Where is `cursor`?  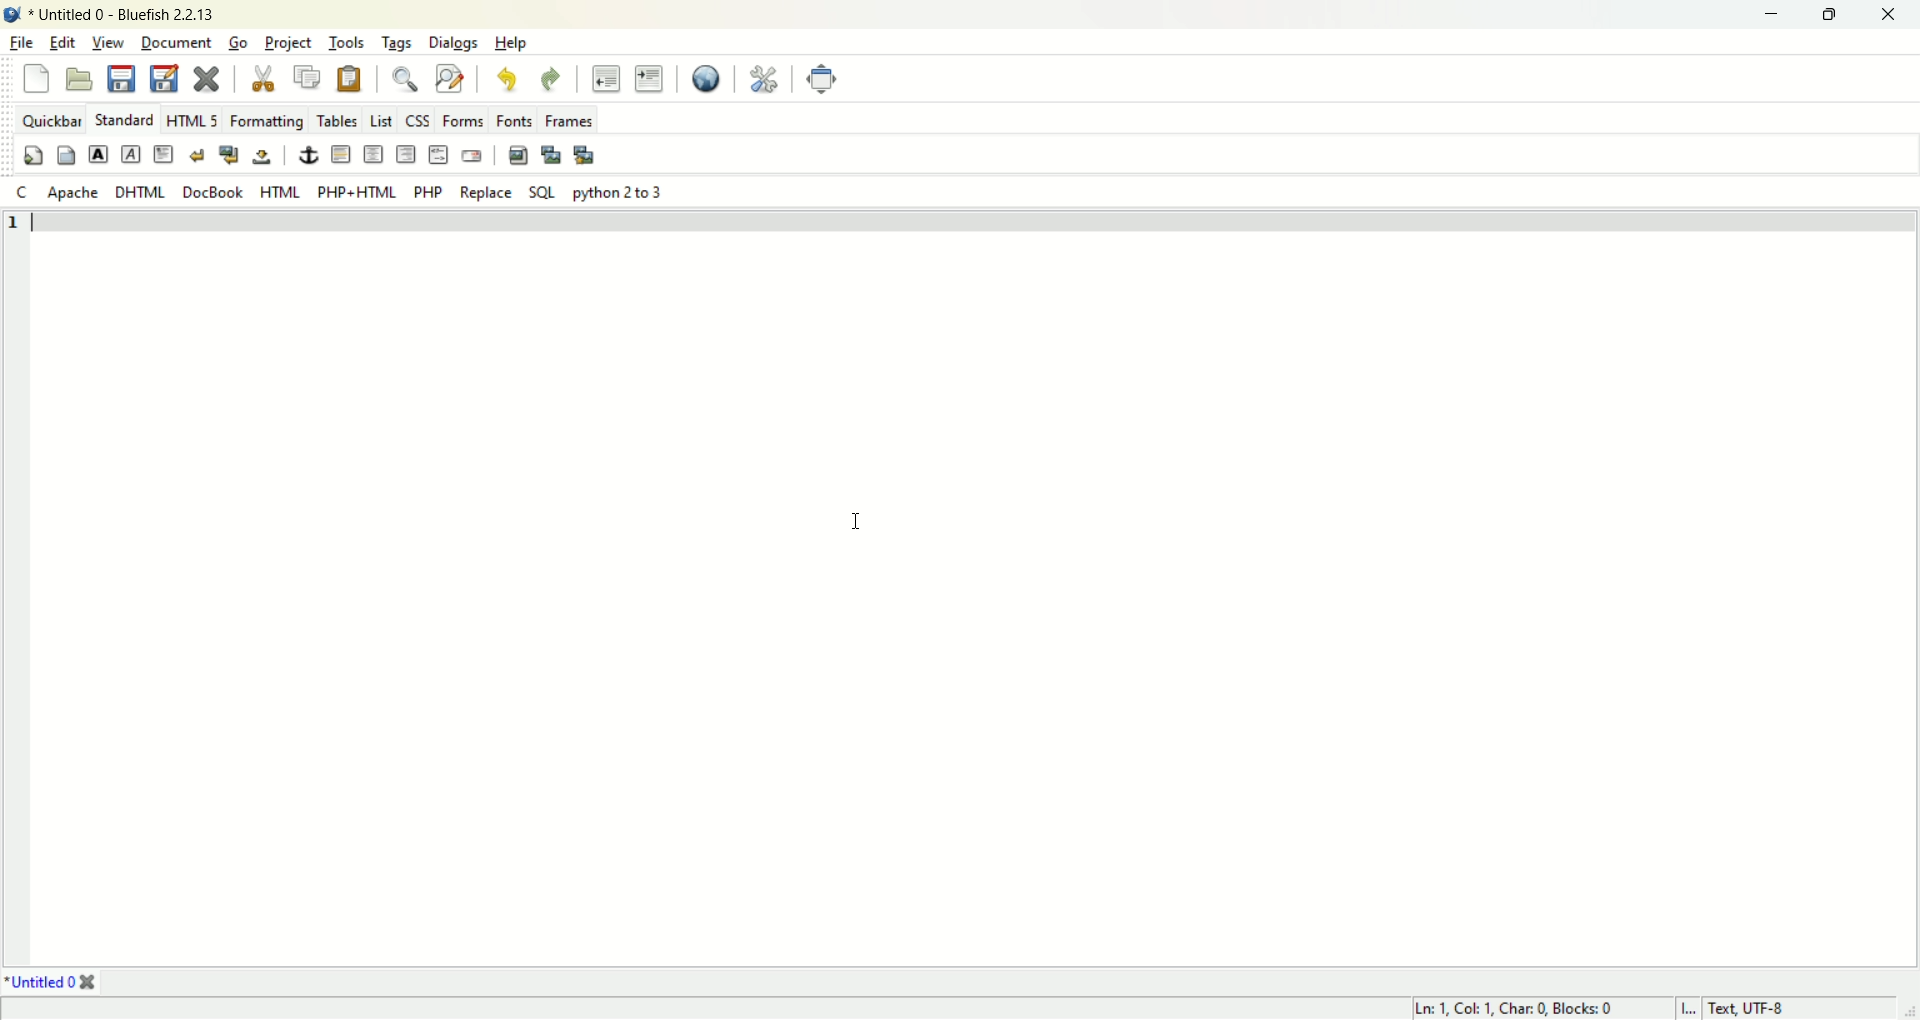
cursor is located at coordinates (857, 517).